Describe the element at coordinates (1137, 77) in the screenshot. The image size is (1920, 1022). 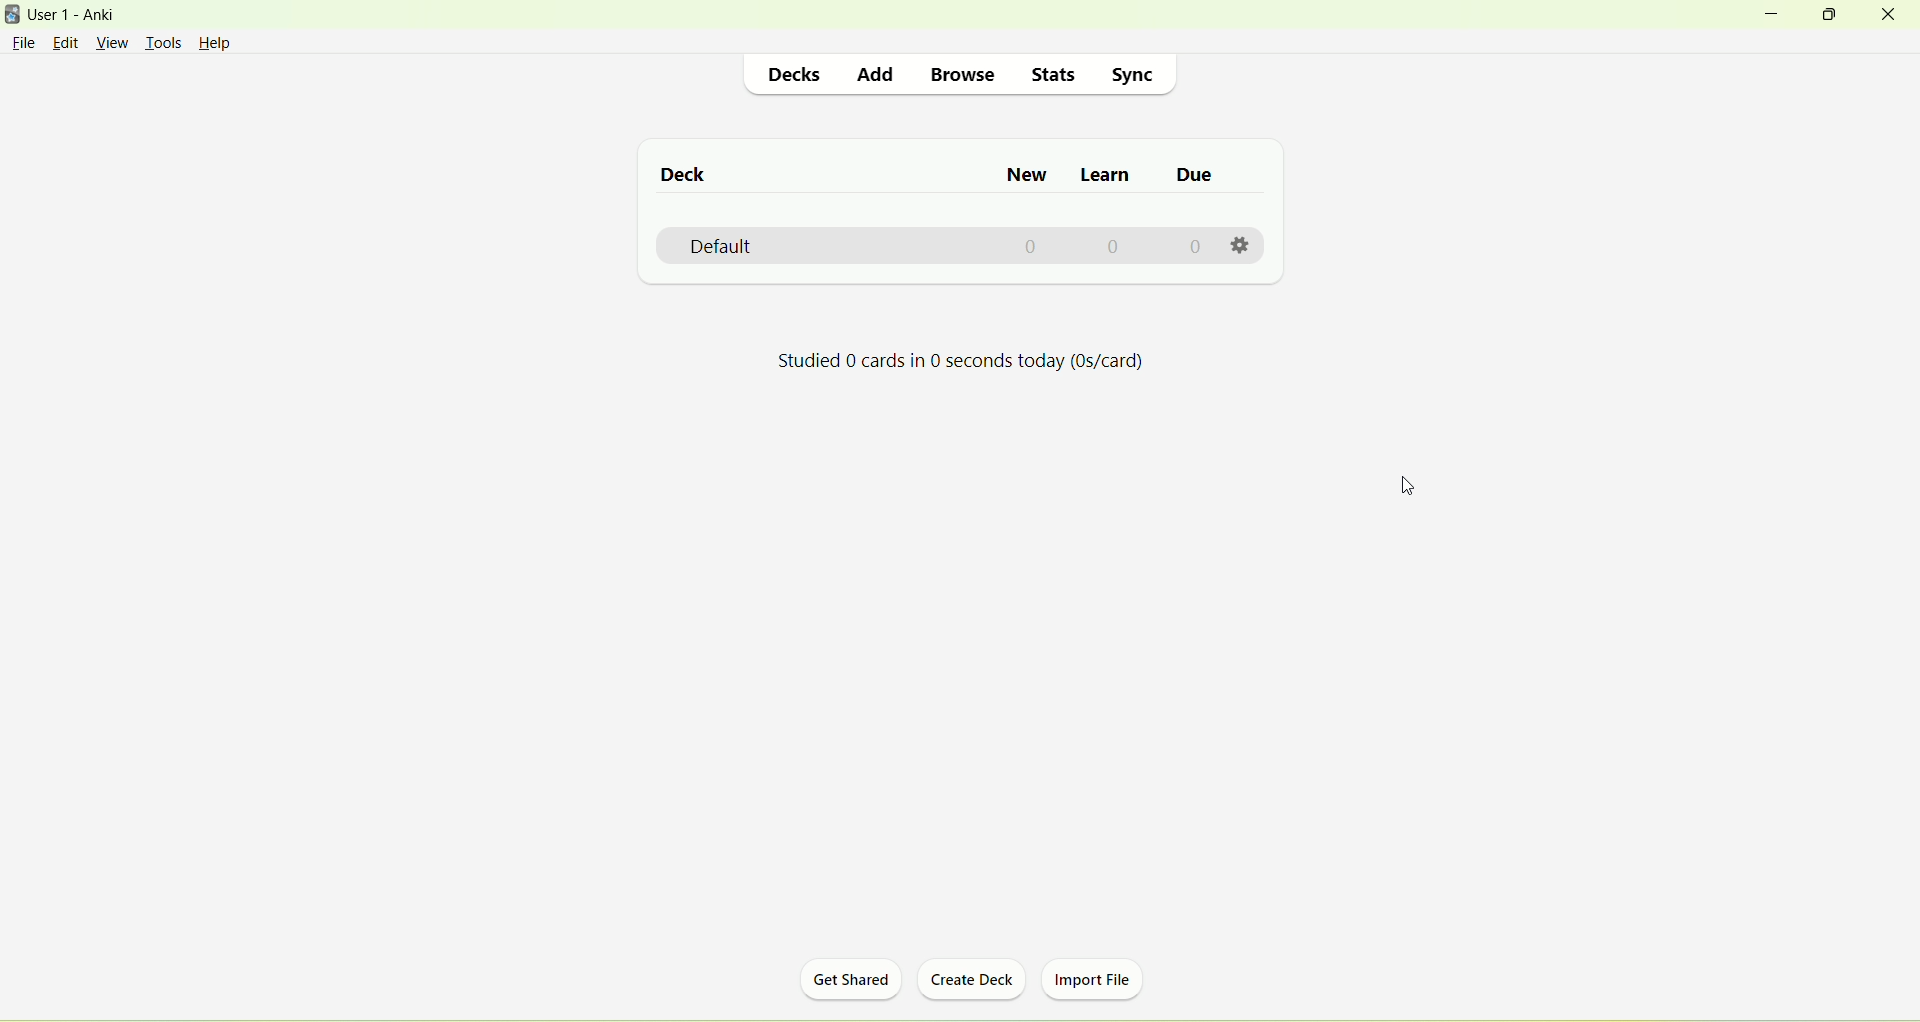
I see `sync` at that location.